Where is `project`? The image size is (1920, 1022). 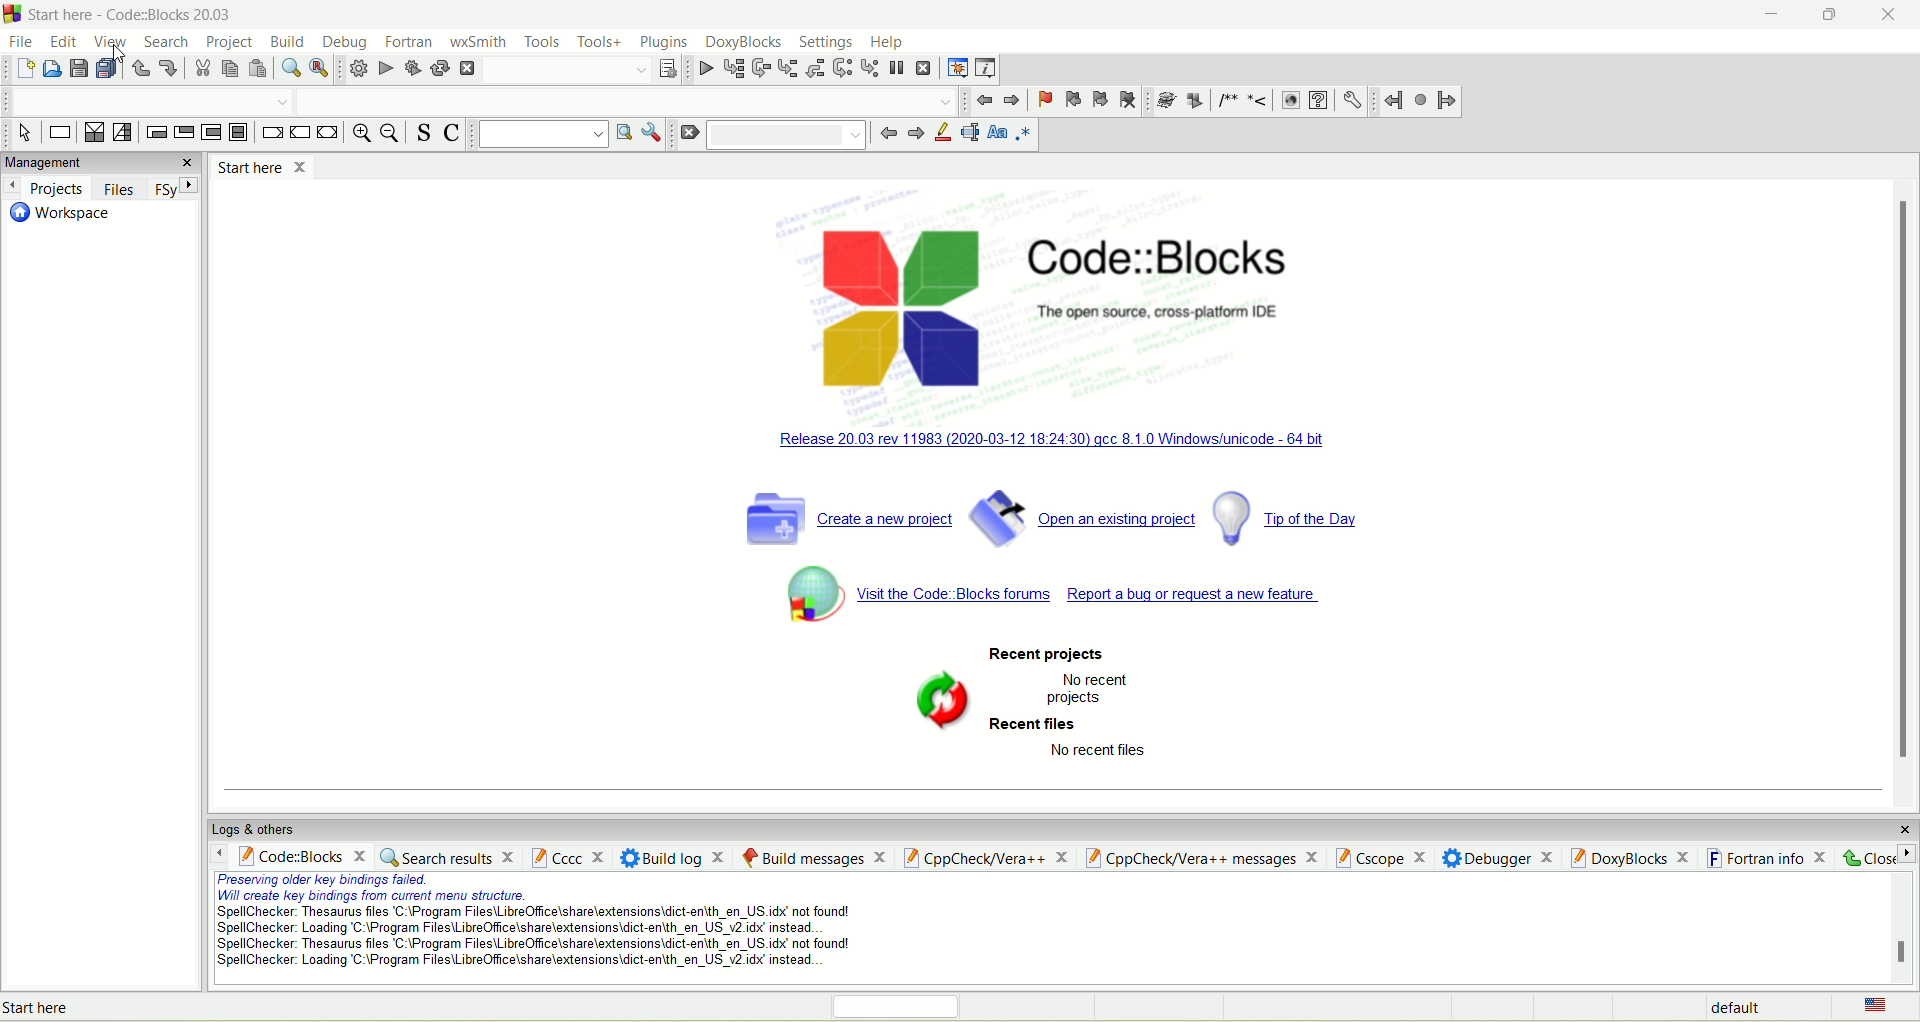 project is located at coordinates (229, 40).